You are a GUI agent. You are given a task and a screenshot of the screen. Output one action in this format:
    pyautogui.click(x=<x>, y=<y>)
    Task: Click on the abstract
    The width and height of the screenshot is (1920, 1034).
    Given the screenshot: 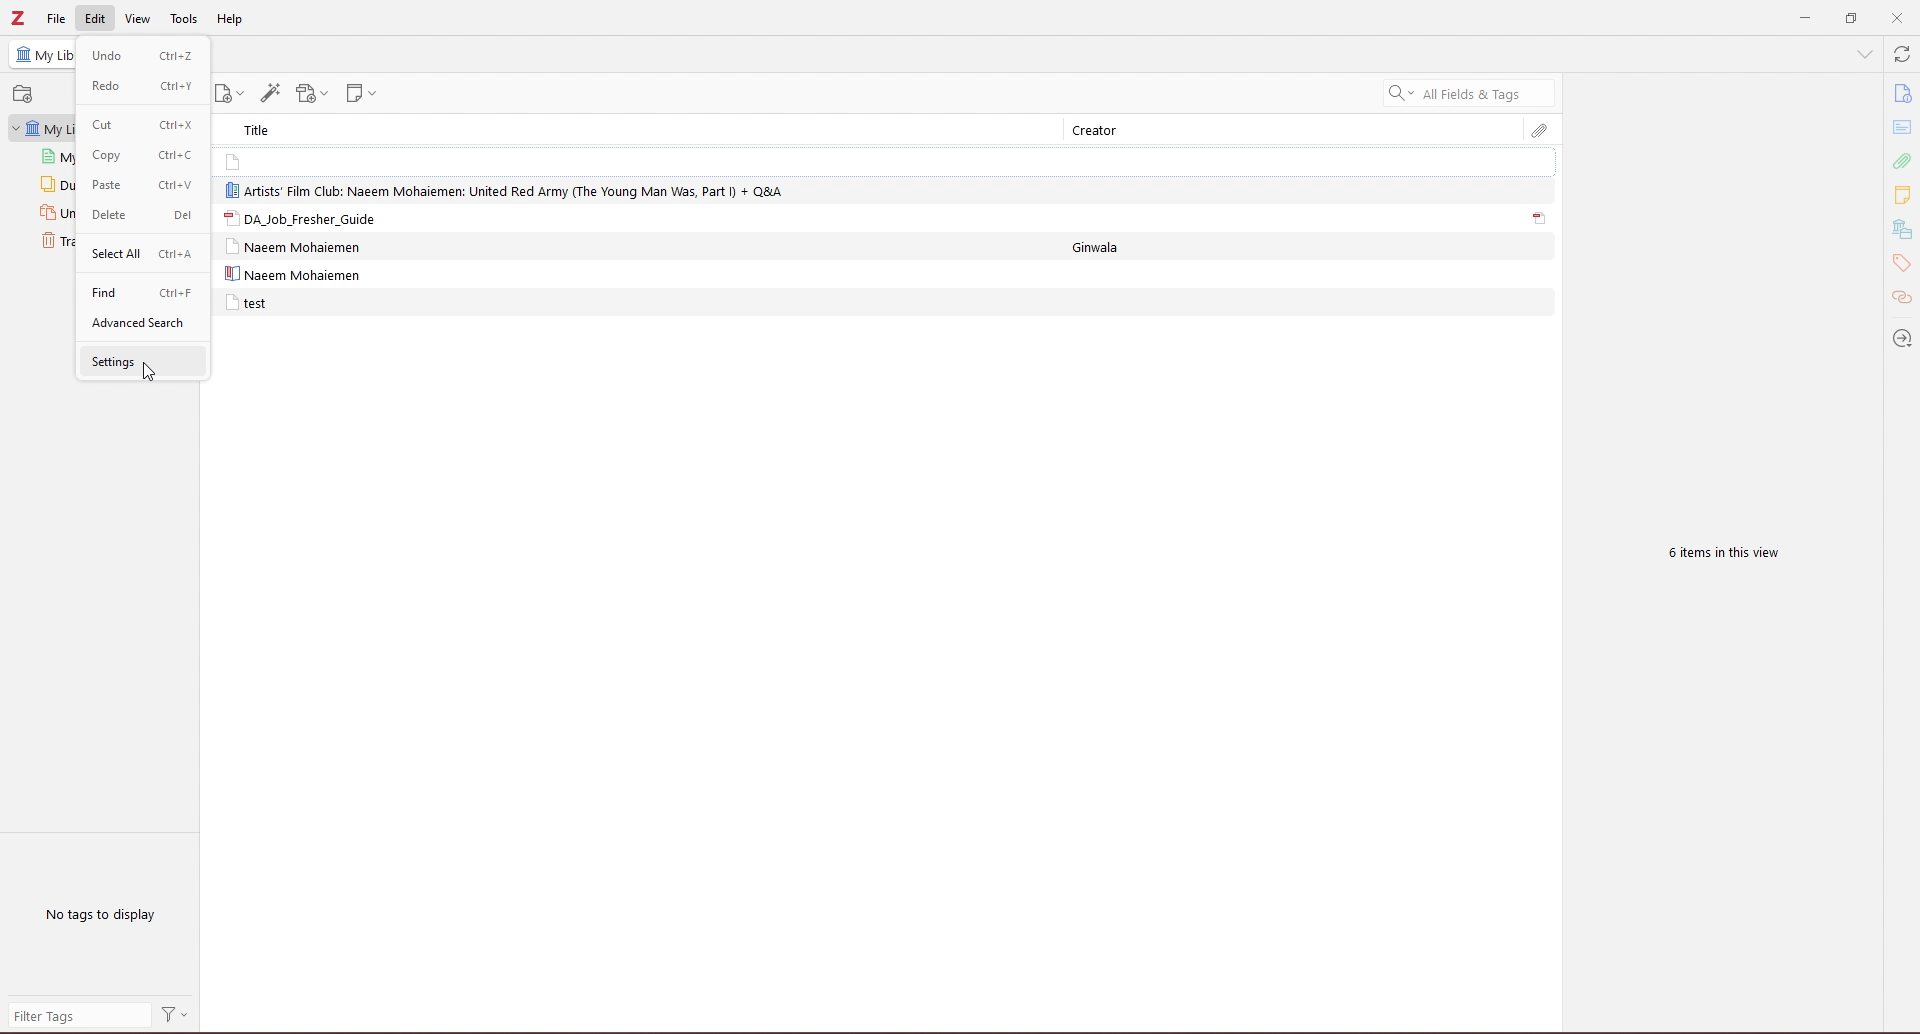 What is the action you would take?
    pyautogui.click(x=1903, y=128)
    